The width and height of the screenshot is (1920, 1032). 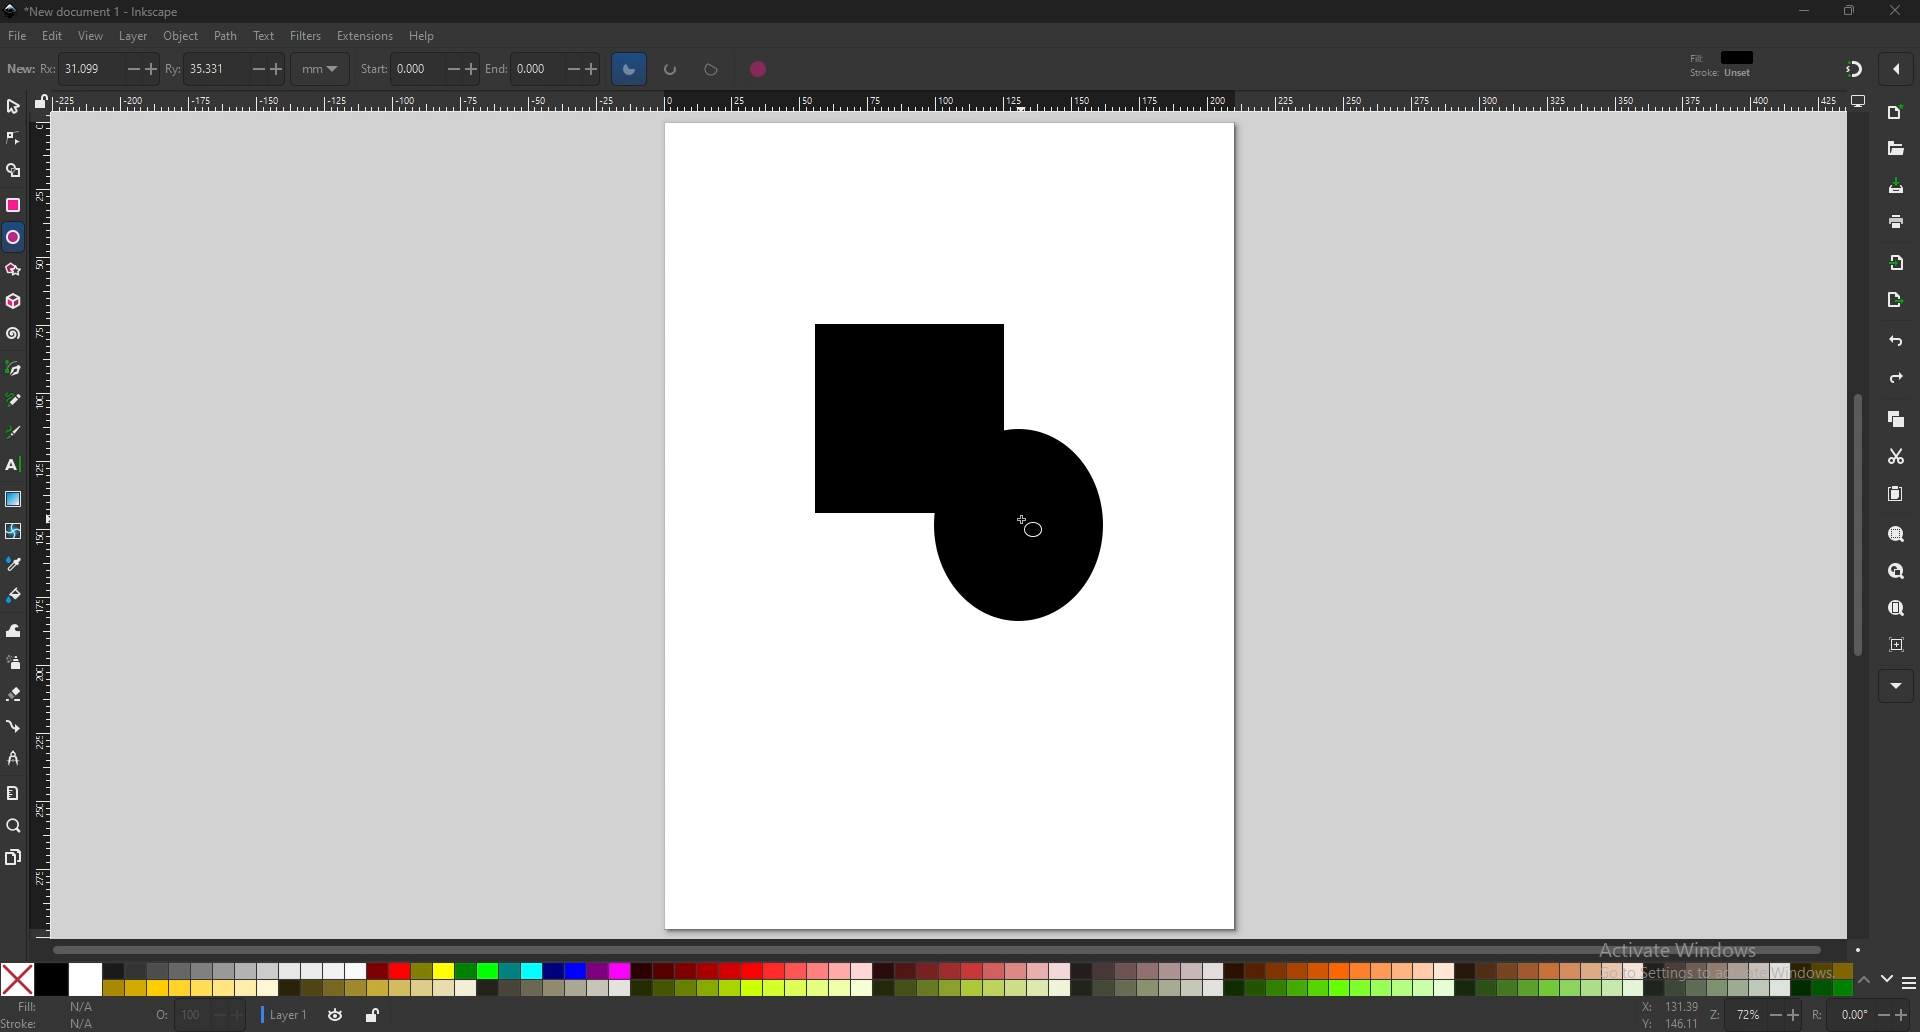 What do you see at coordinates (944, 948) in the screenshot?
I see `scroll bar` at bounding box center [944, 948].